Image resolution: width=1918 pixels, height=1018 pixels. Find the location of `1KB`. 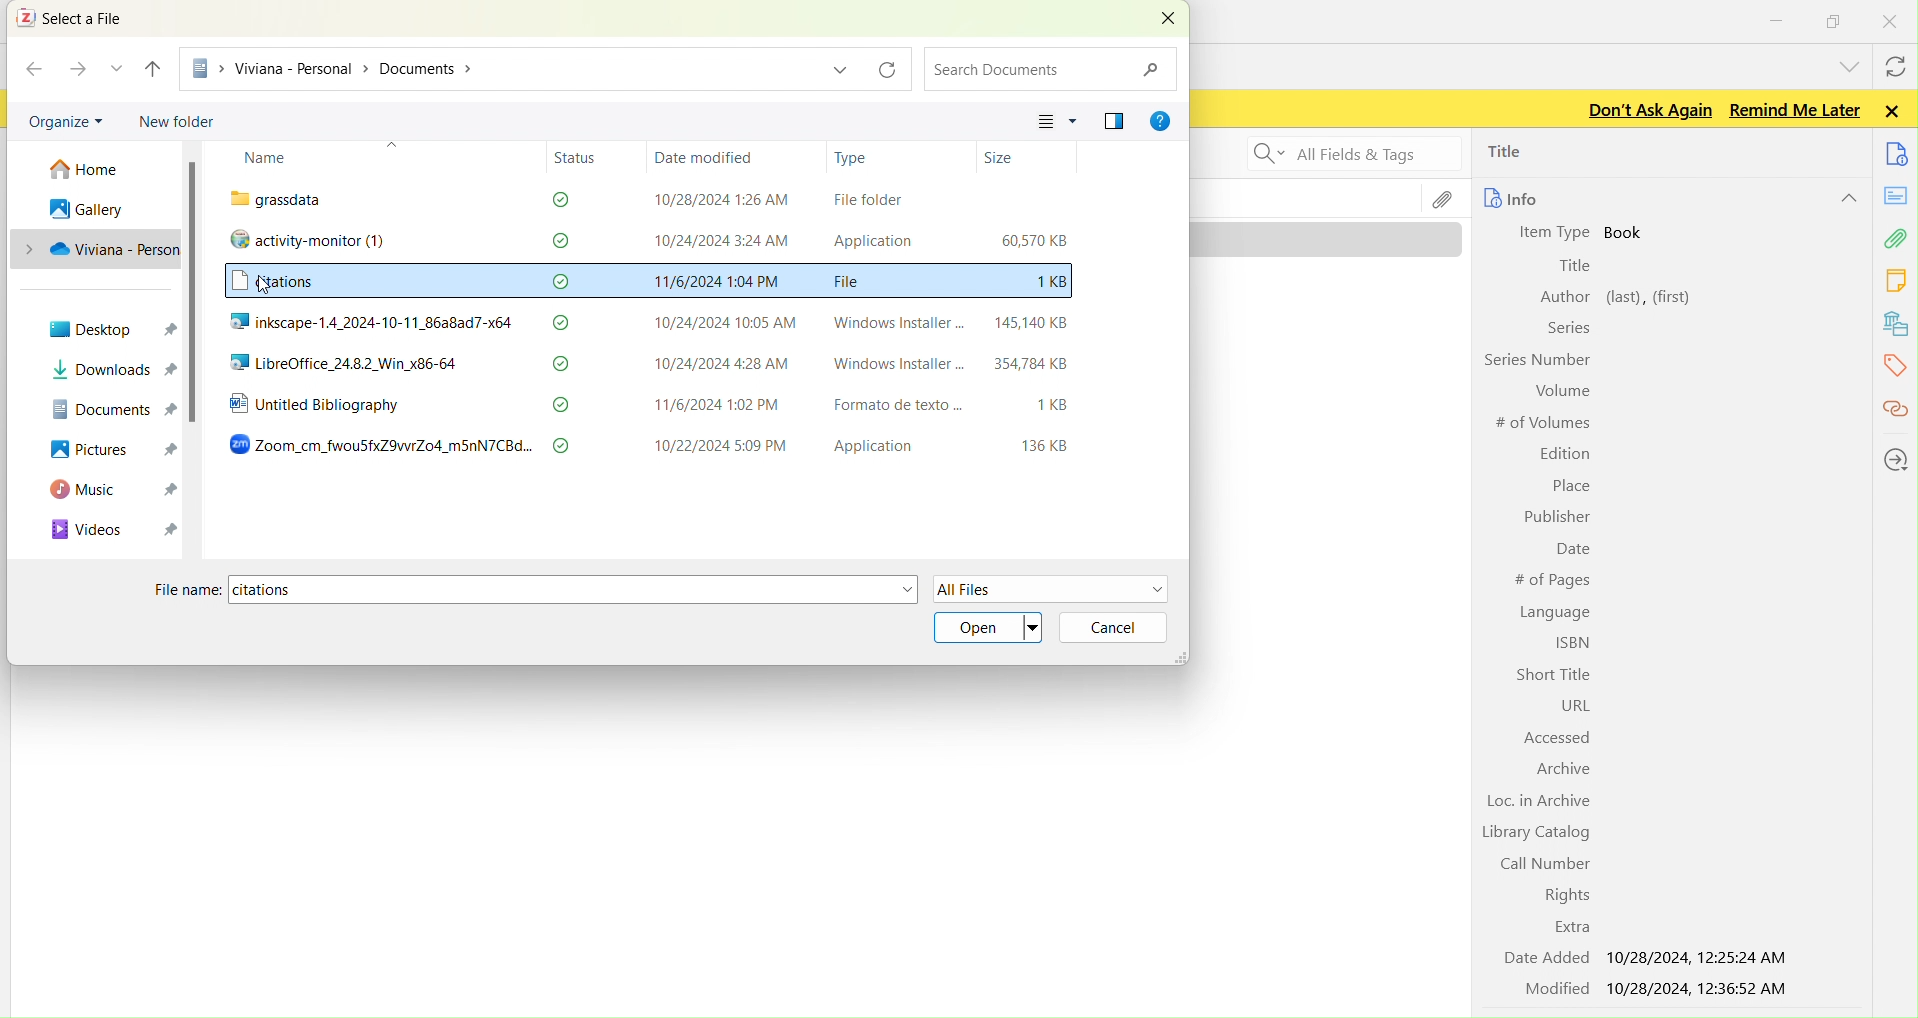

1KB is located at coordinates (1053, 405).